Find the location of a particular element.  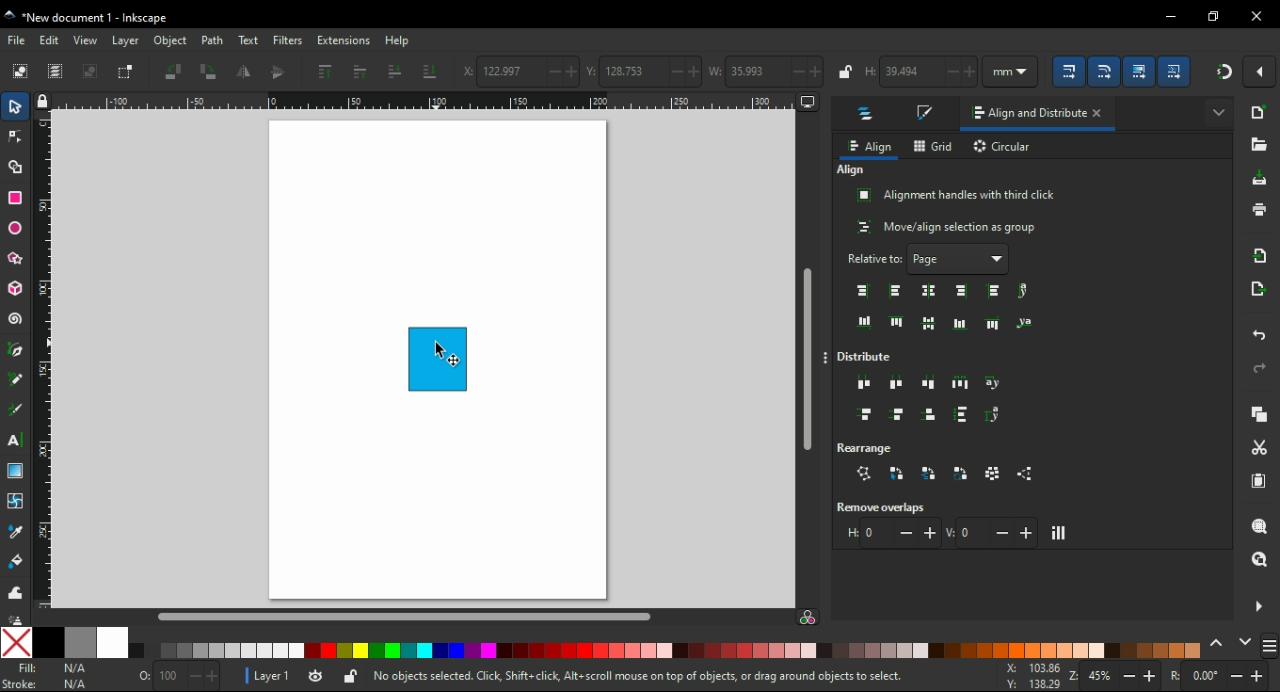

rectangle tool is located at coordinates (14, 199).